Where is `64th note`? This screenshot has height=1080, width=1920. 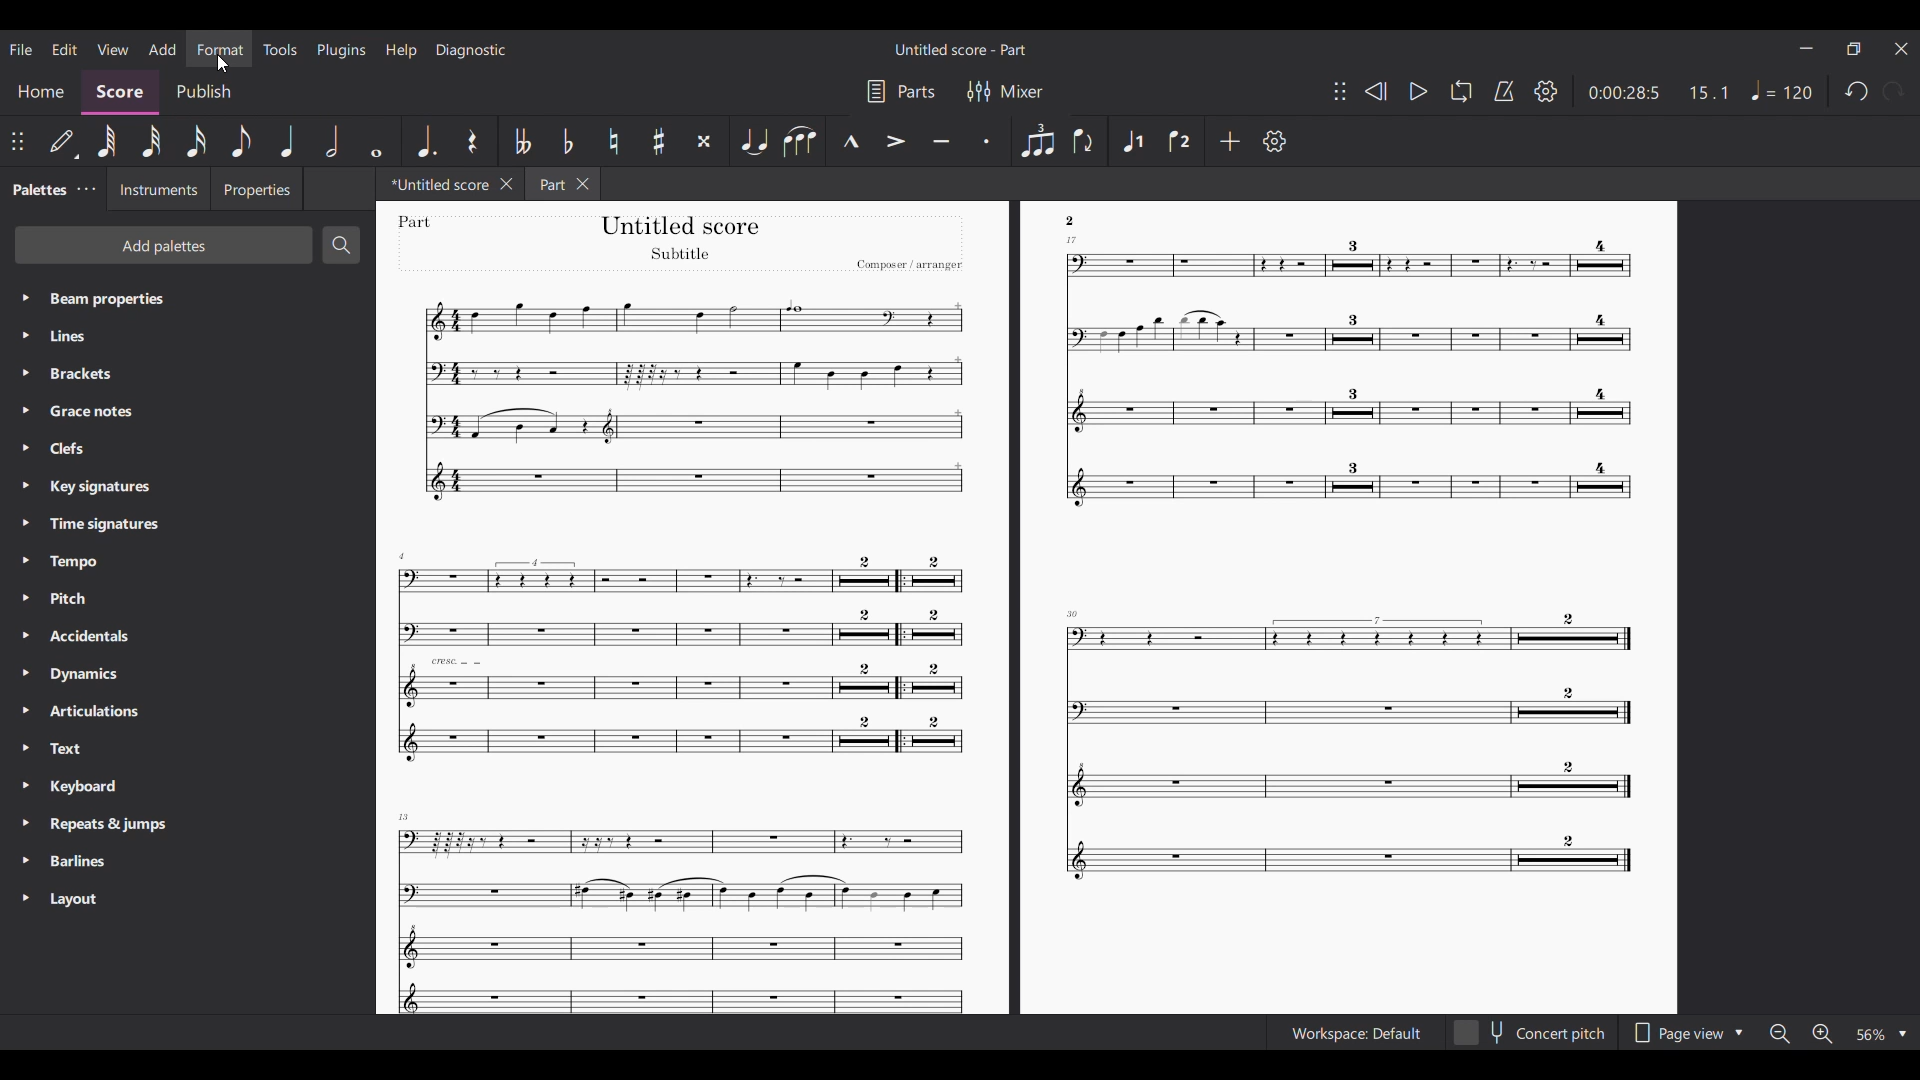 64th note is located at coordinates (107, 141).